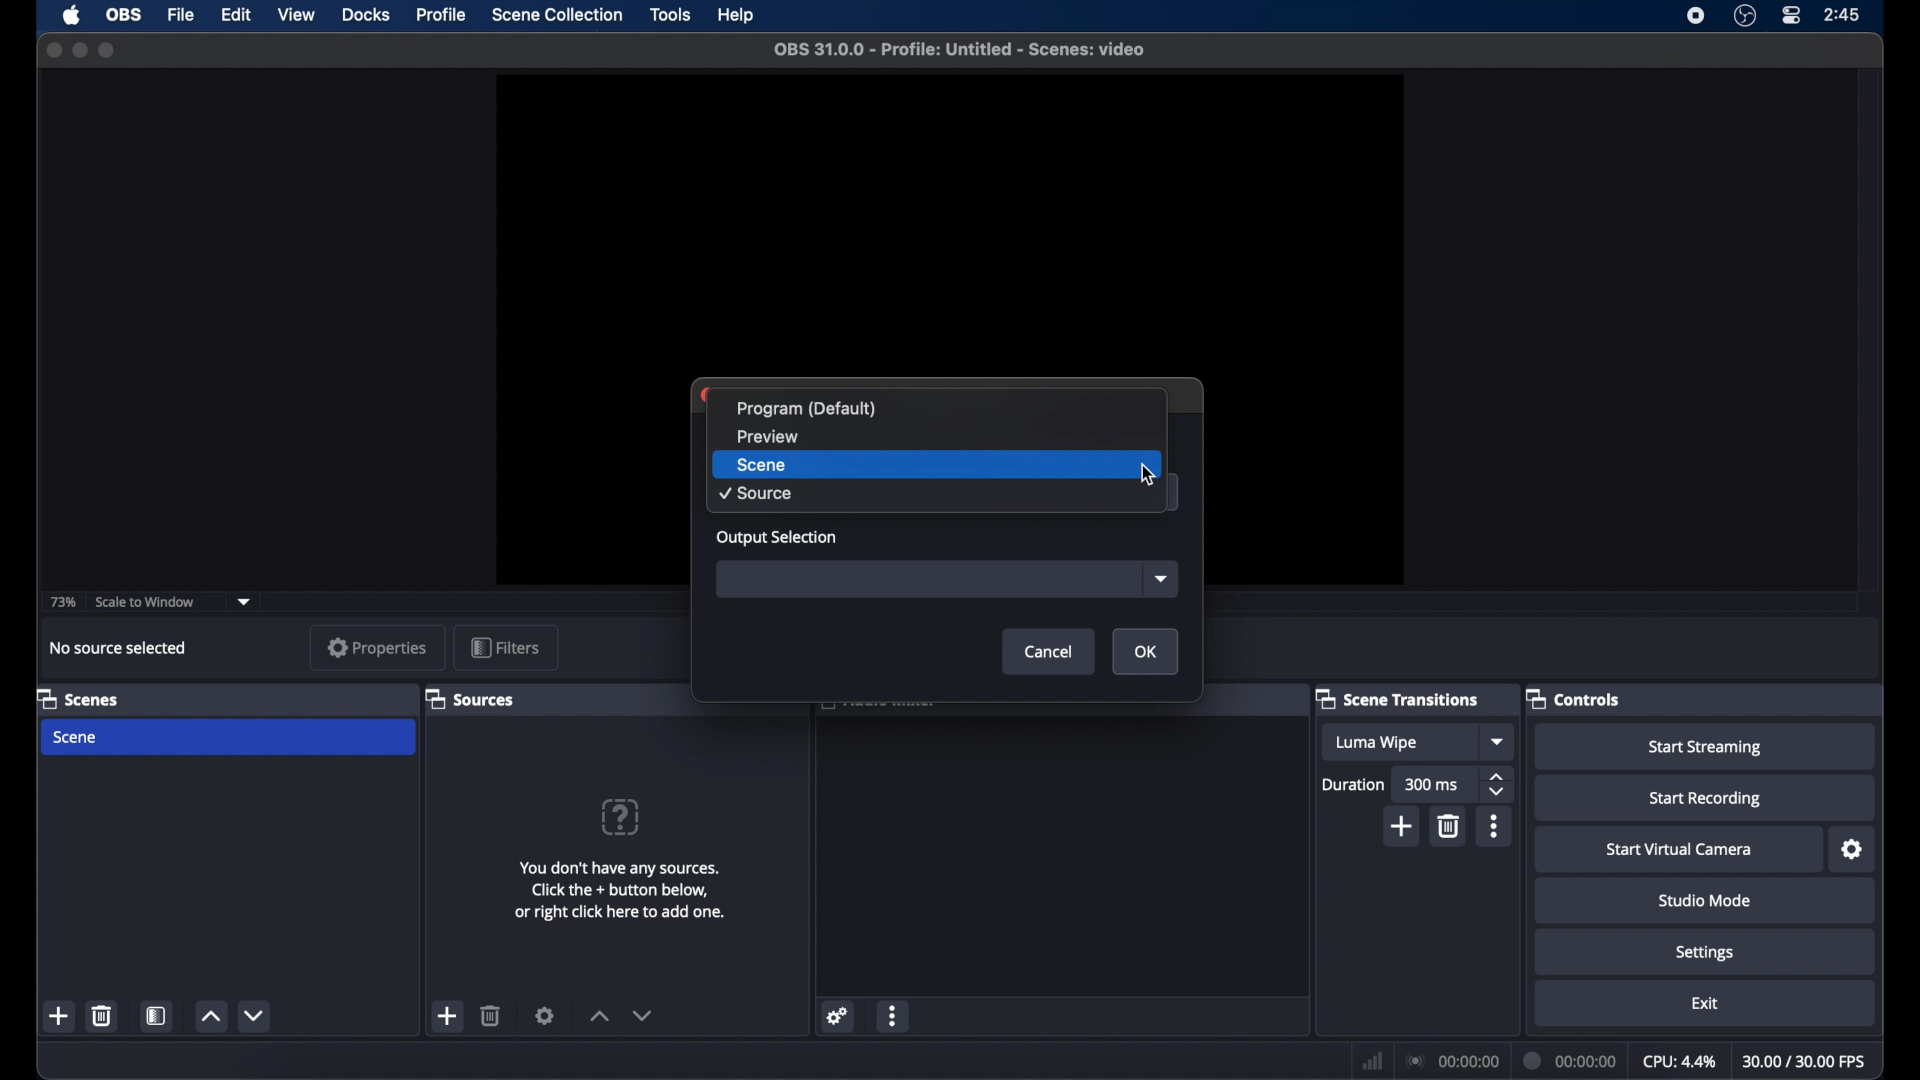  What do you see at coordinates (737, 15) in the screenshot?
I see `help` at bounding box center [737, 15].